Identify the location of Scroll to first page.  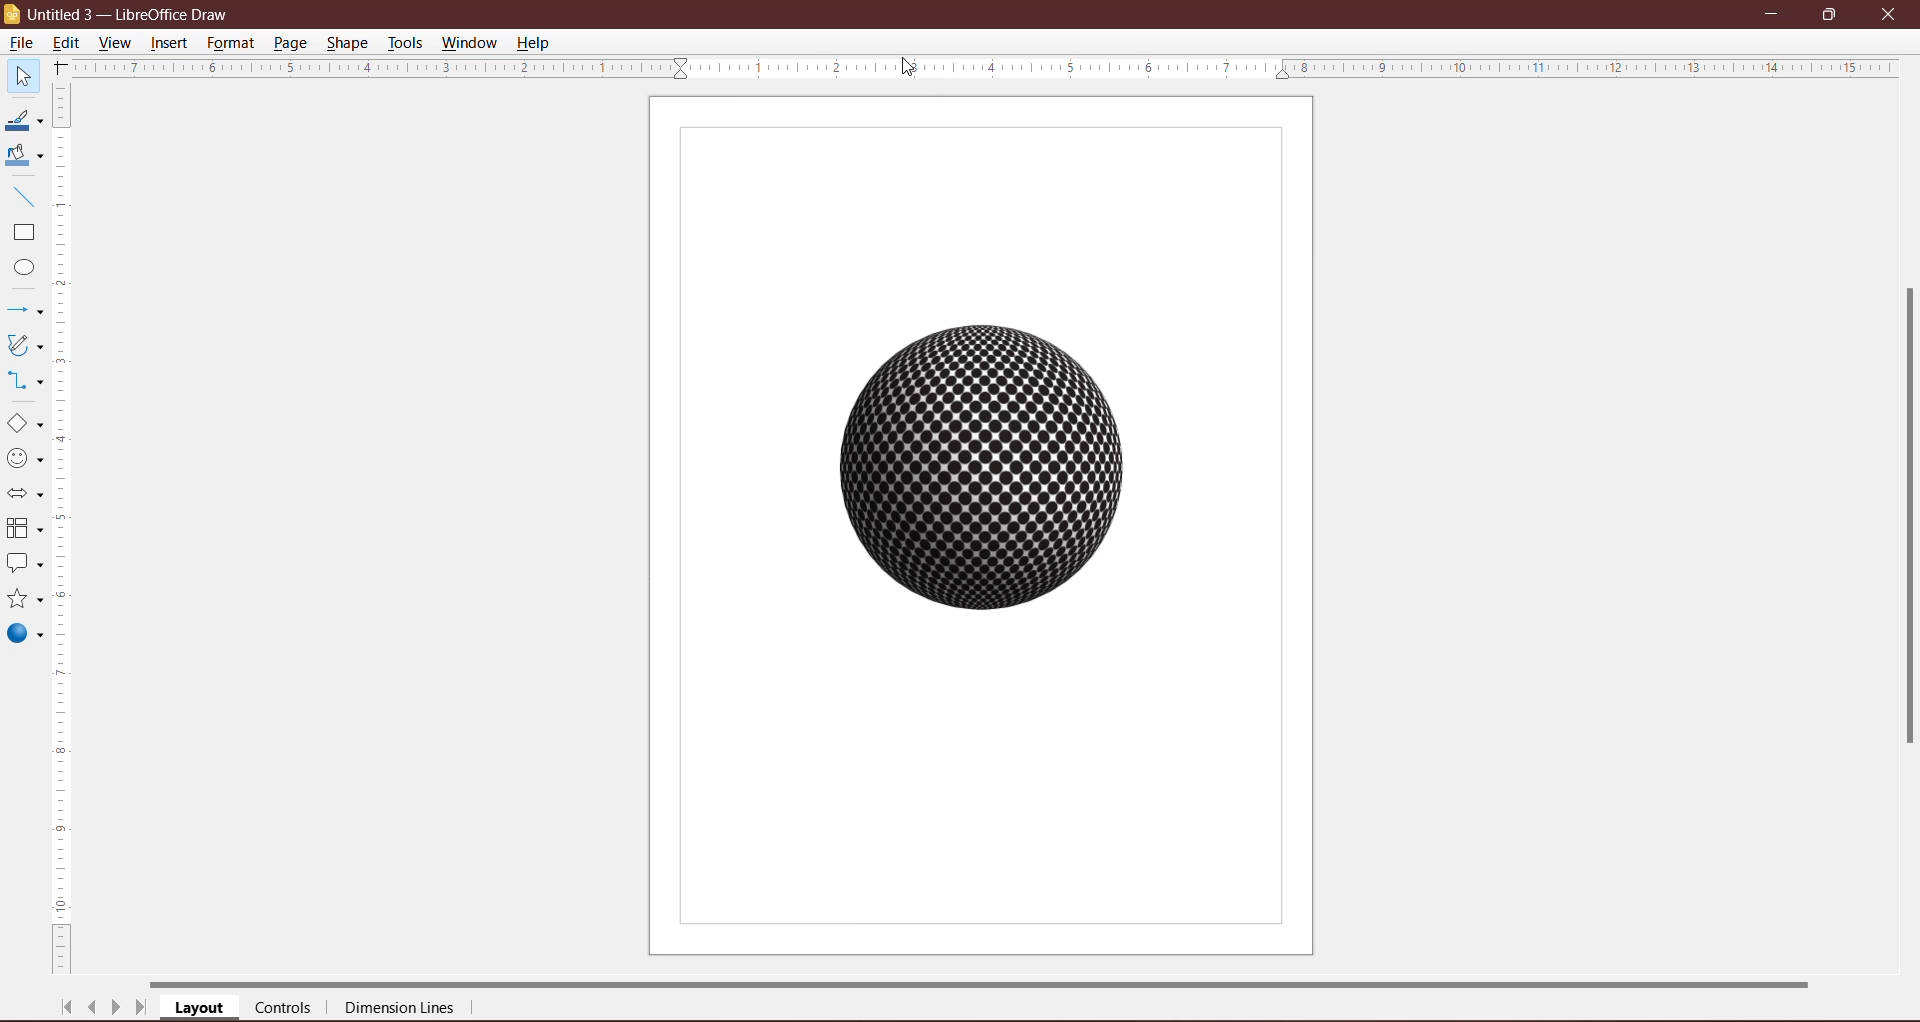
(67, 1007).